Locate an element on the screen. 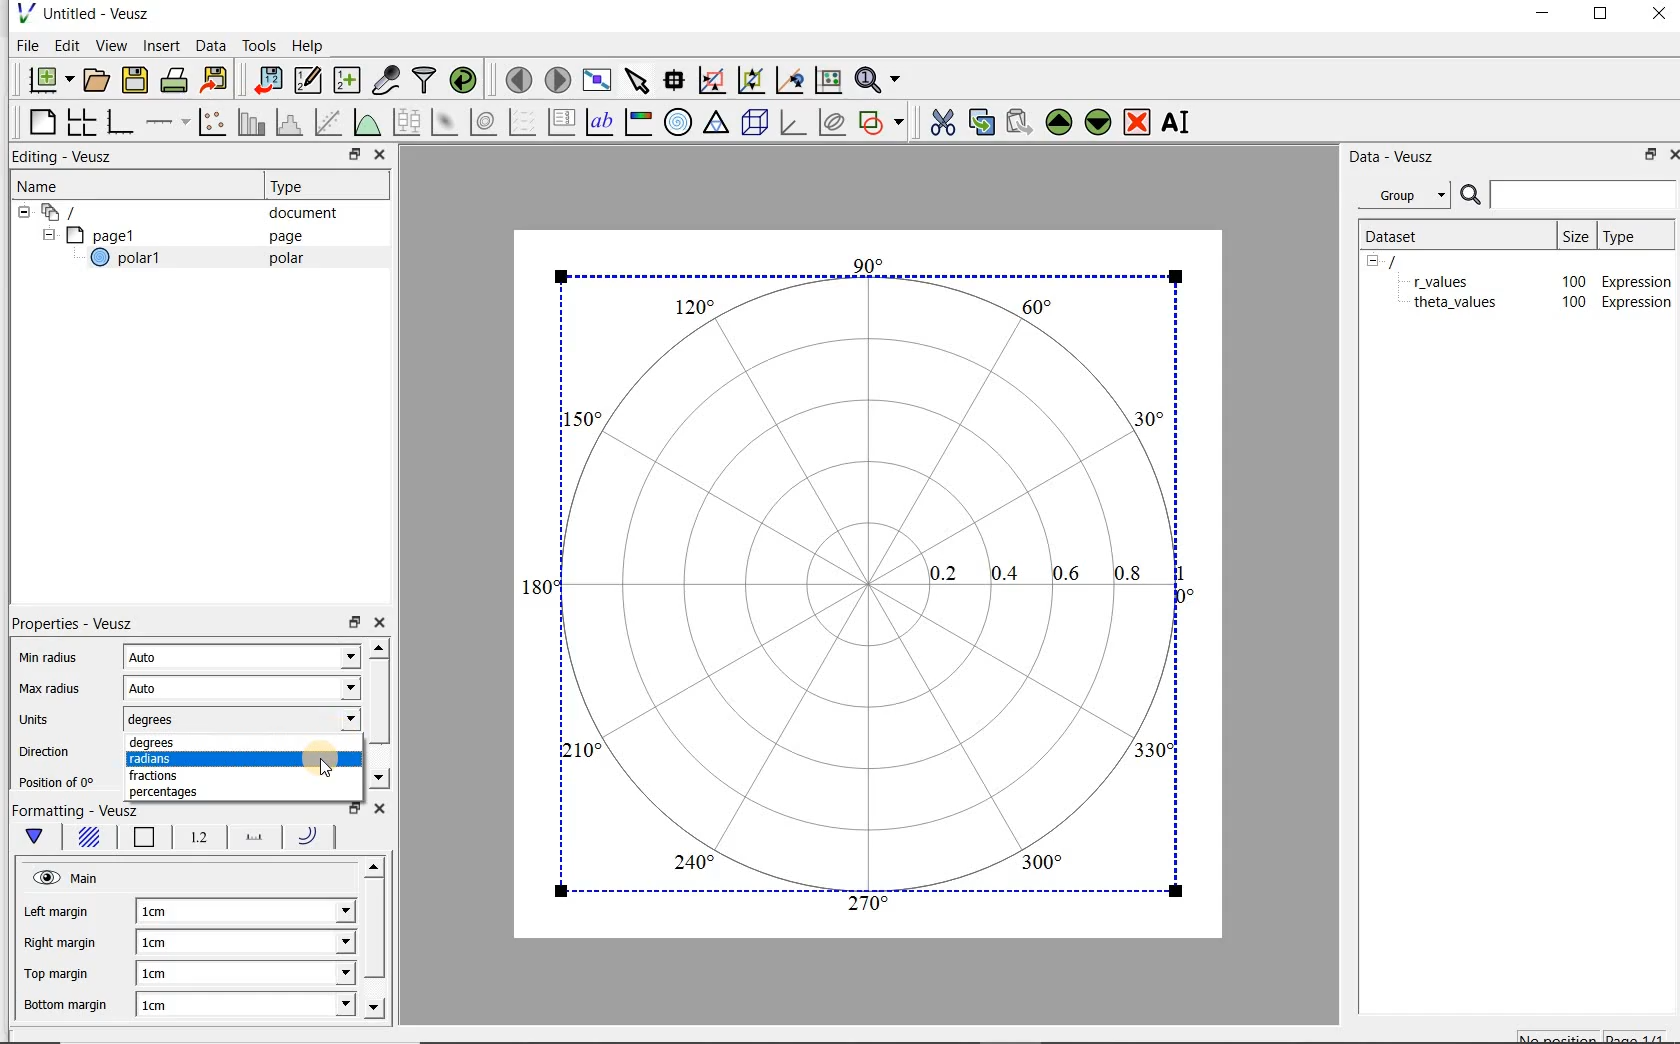  File is located at coordinates (24, 46).